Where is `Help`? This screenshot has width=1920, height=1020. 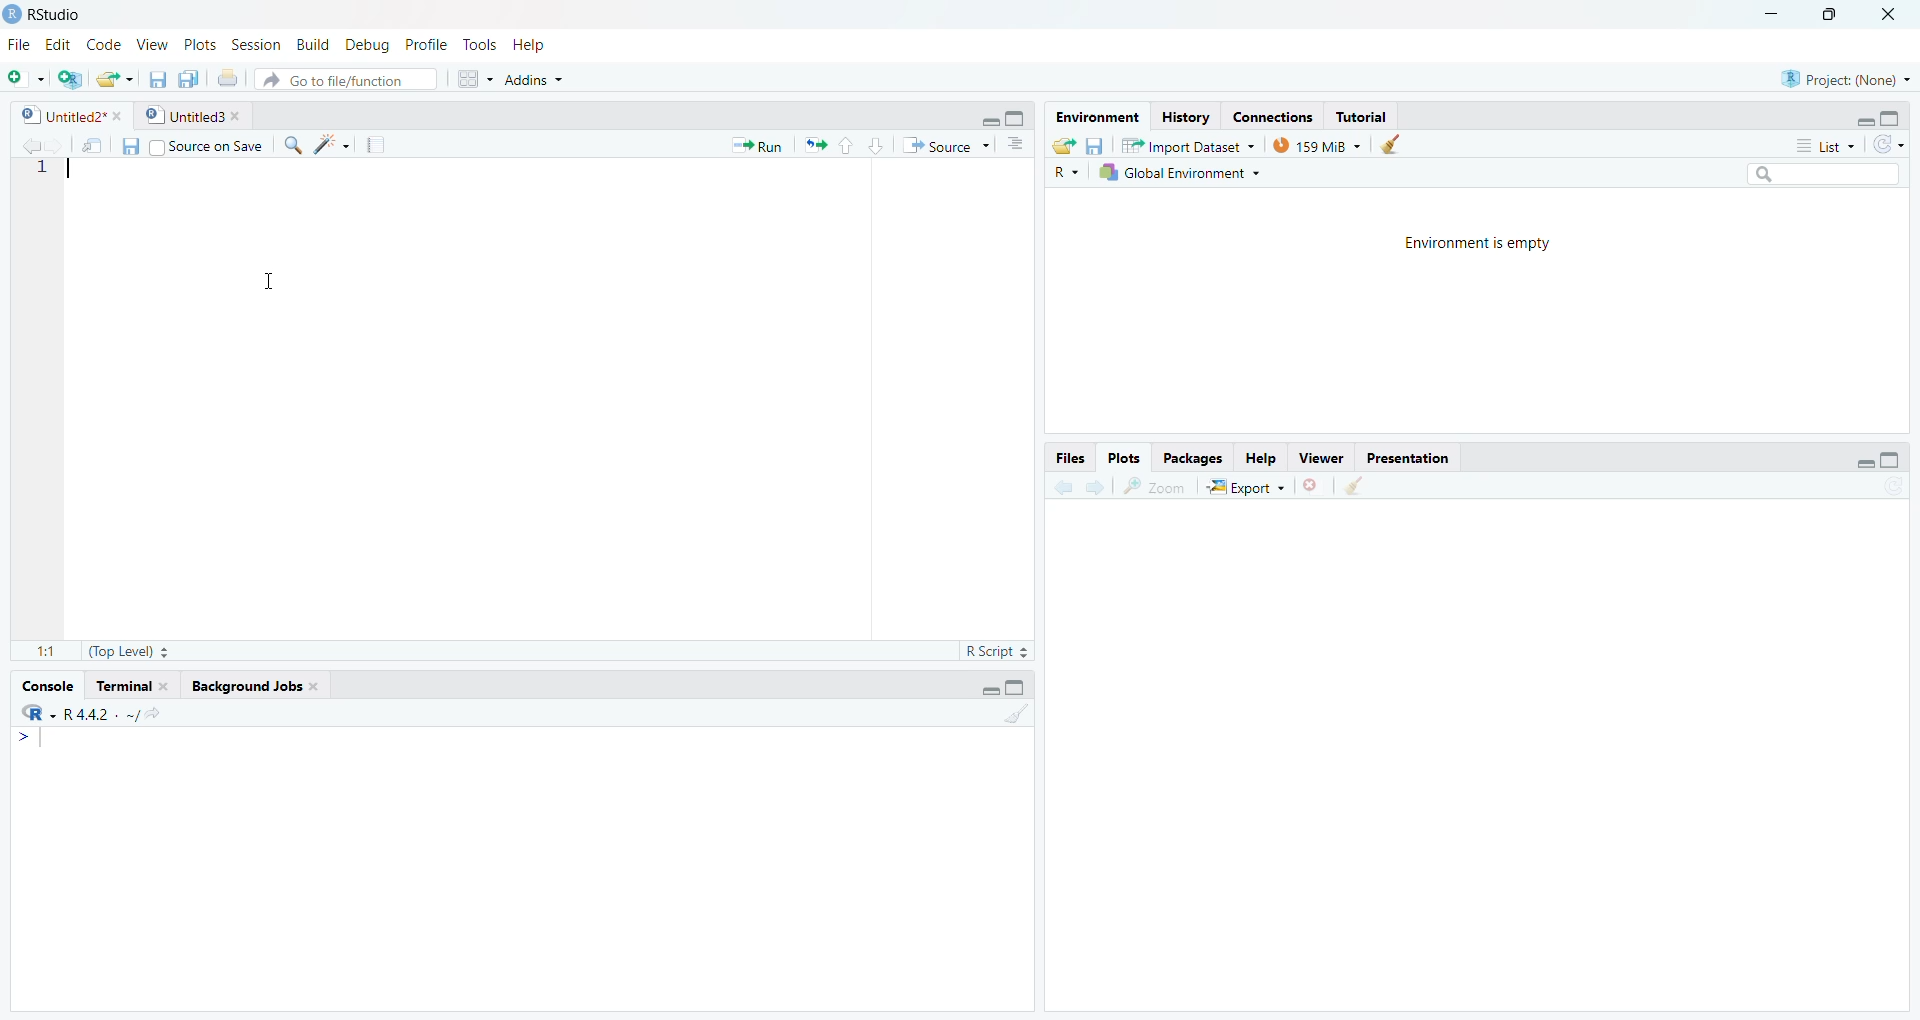
Help is located at coordinates (531, 45).